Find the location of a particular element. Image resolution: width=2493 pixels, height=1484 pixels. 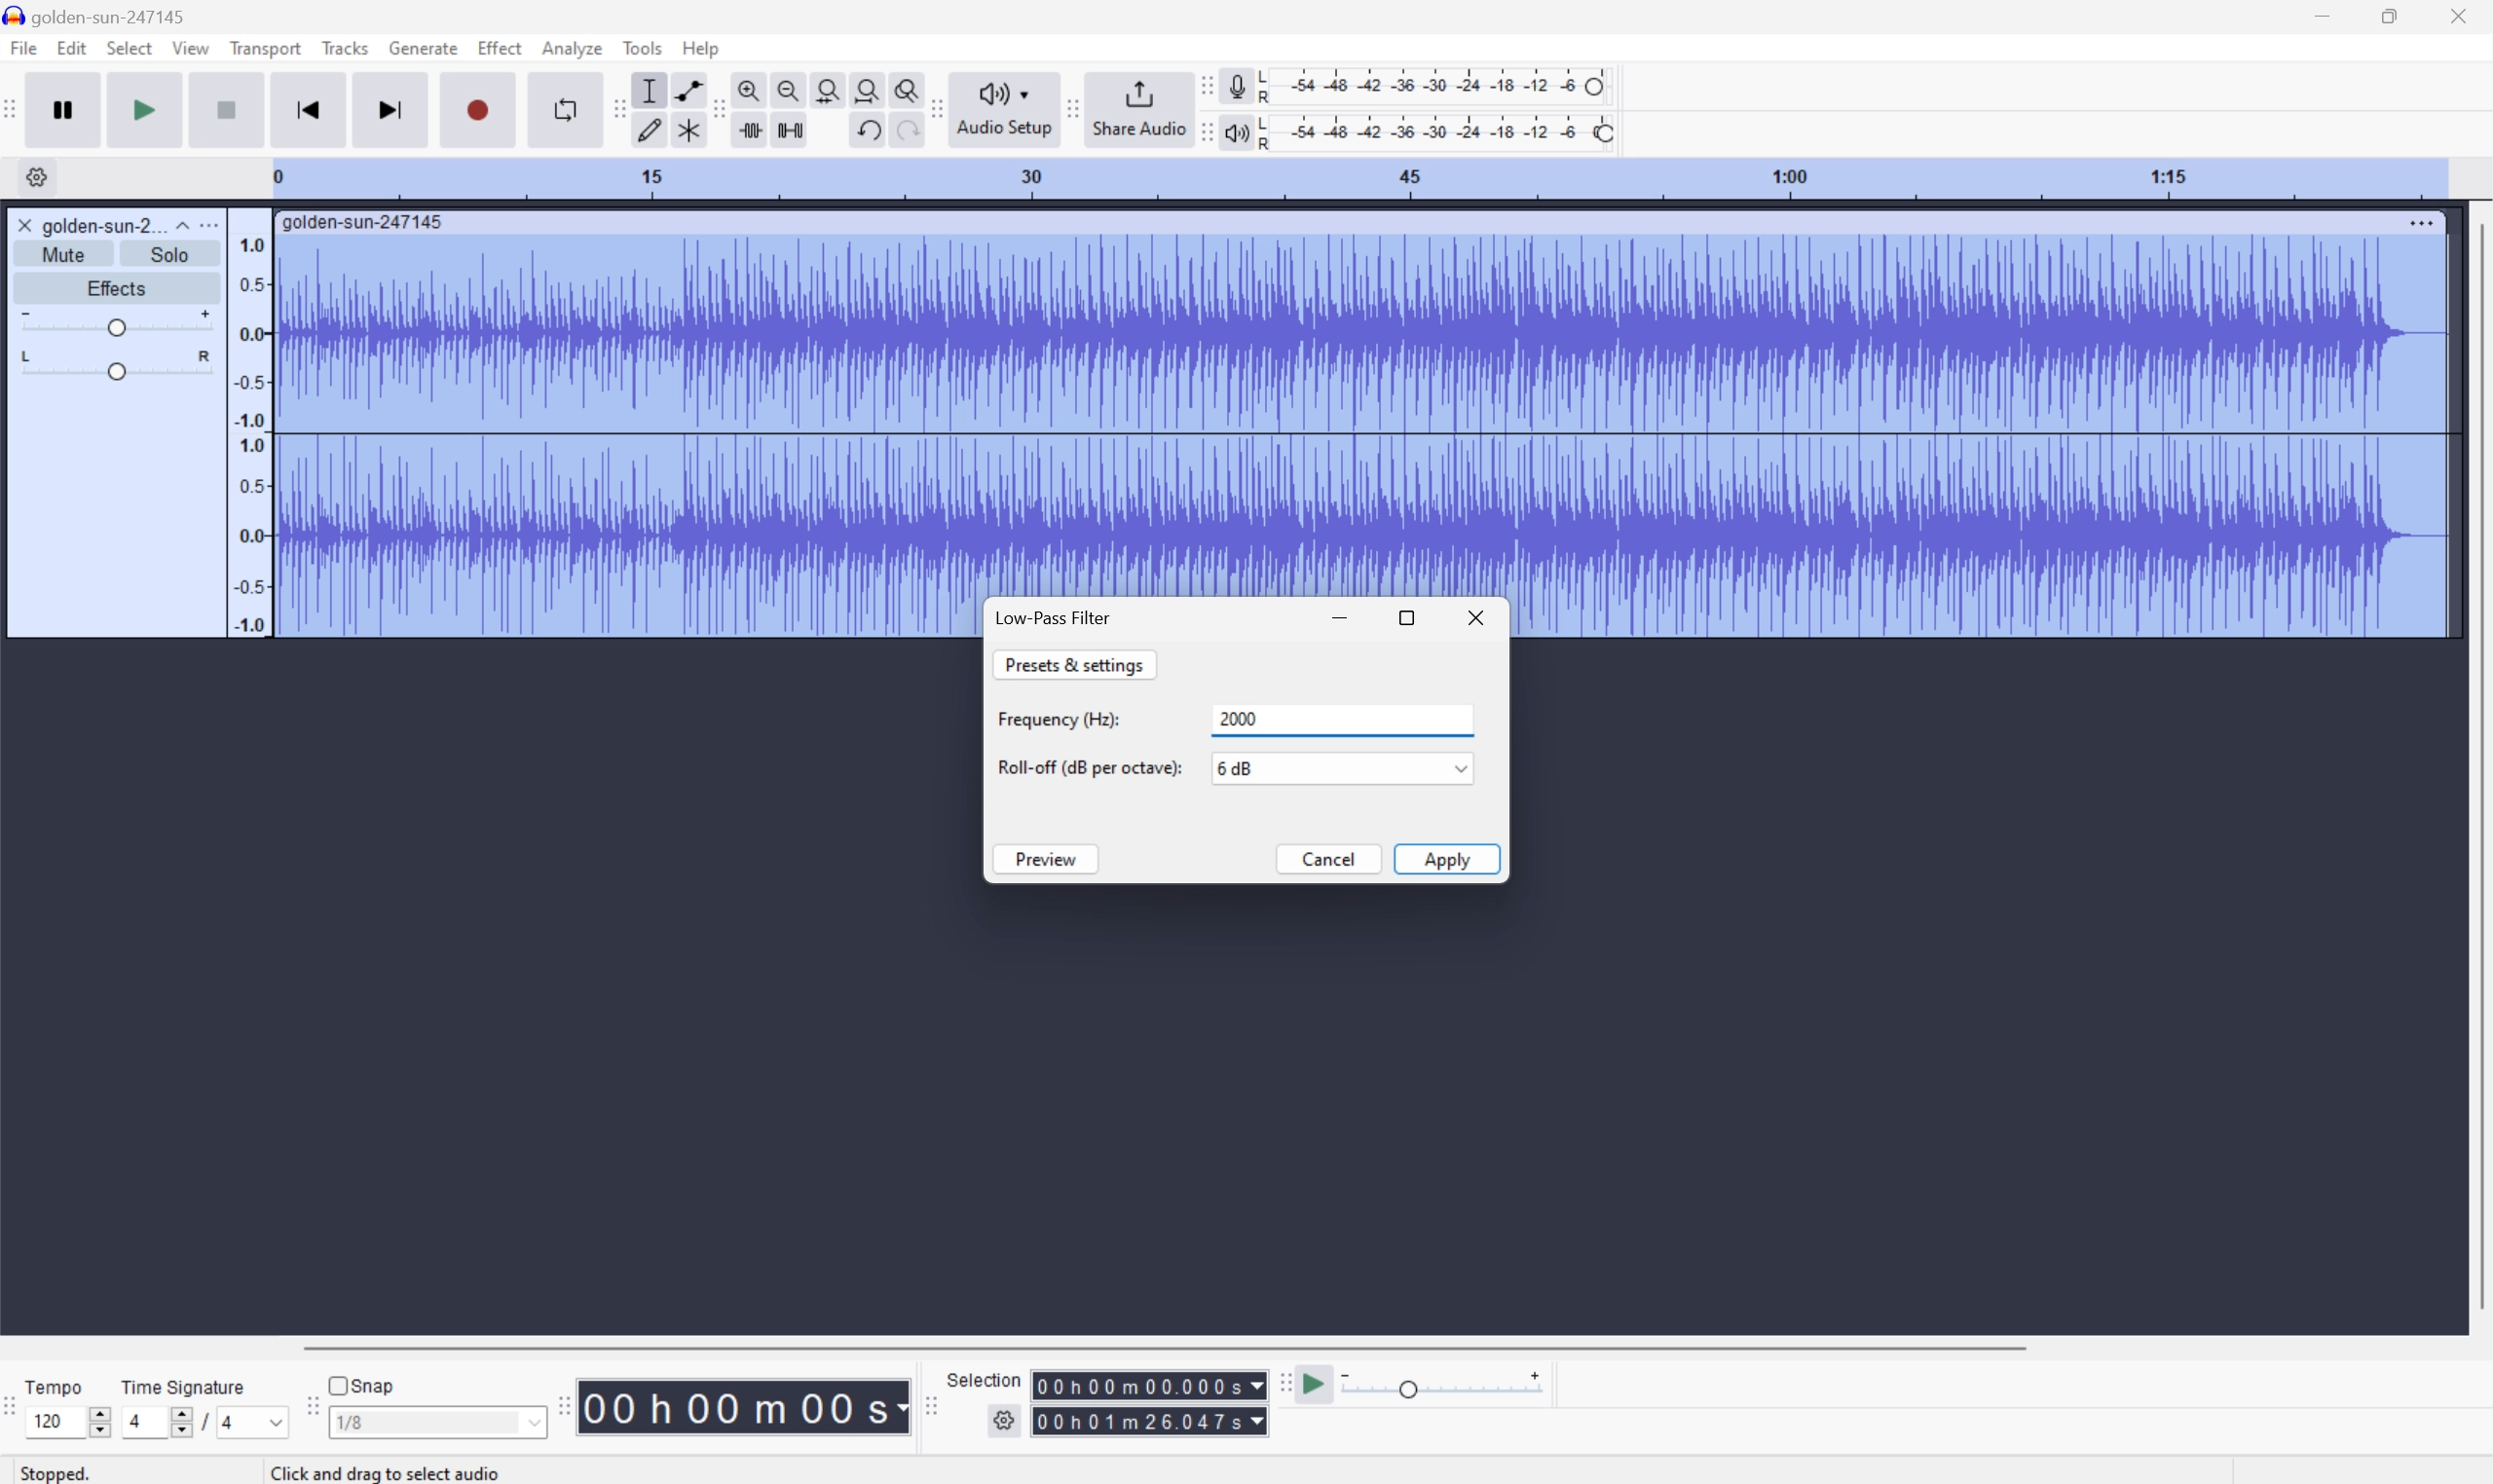

4 slider is located at coordinates (153, 1421).